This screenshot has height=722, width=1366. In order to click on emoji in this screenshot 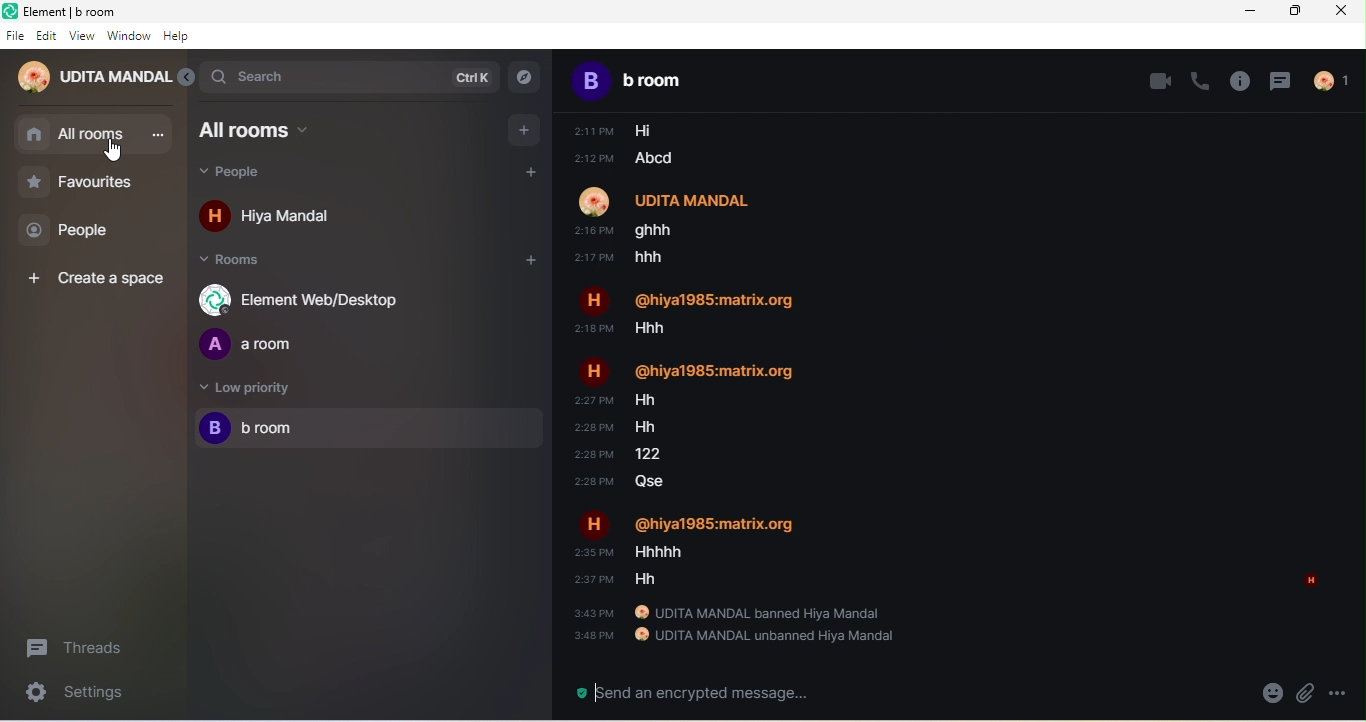, I will do `click(1274, 695)`.